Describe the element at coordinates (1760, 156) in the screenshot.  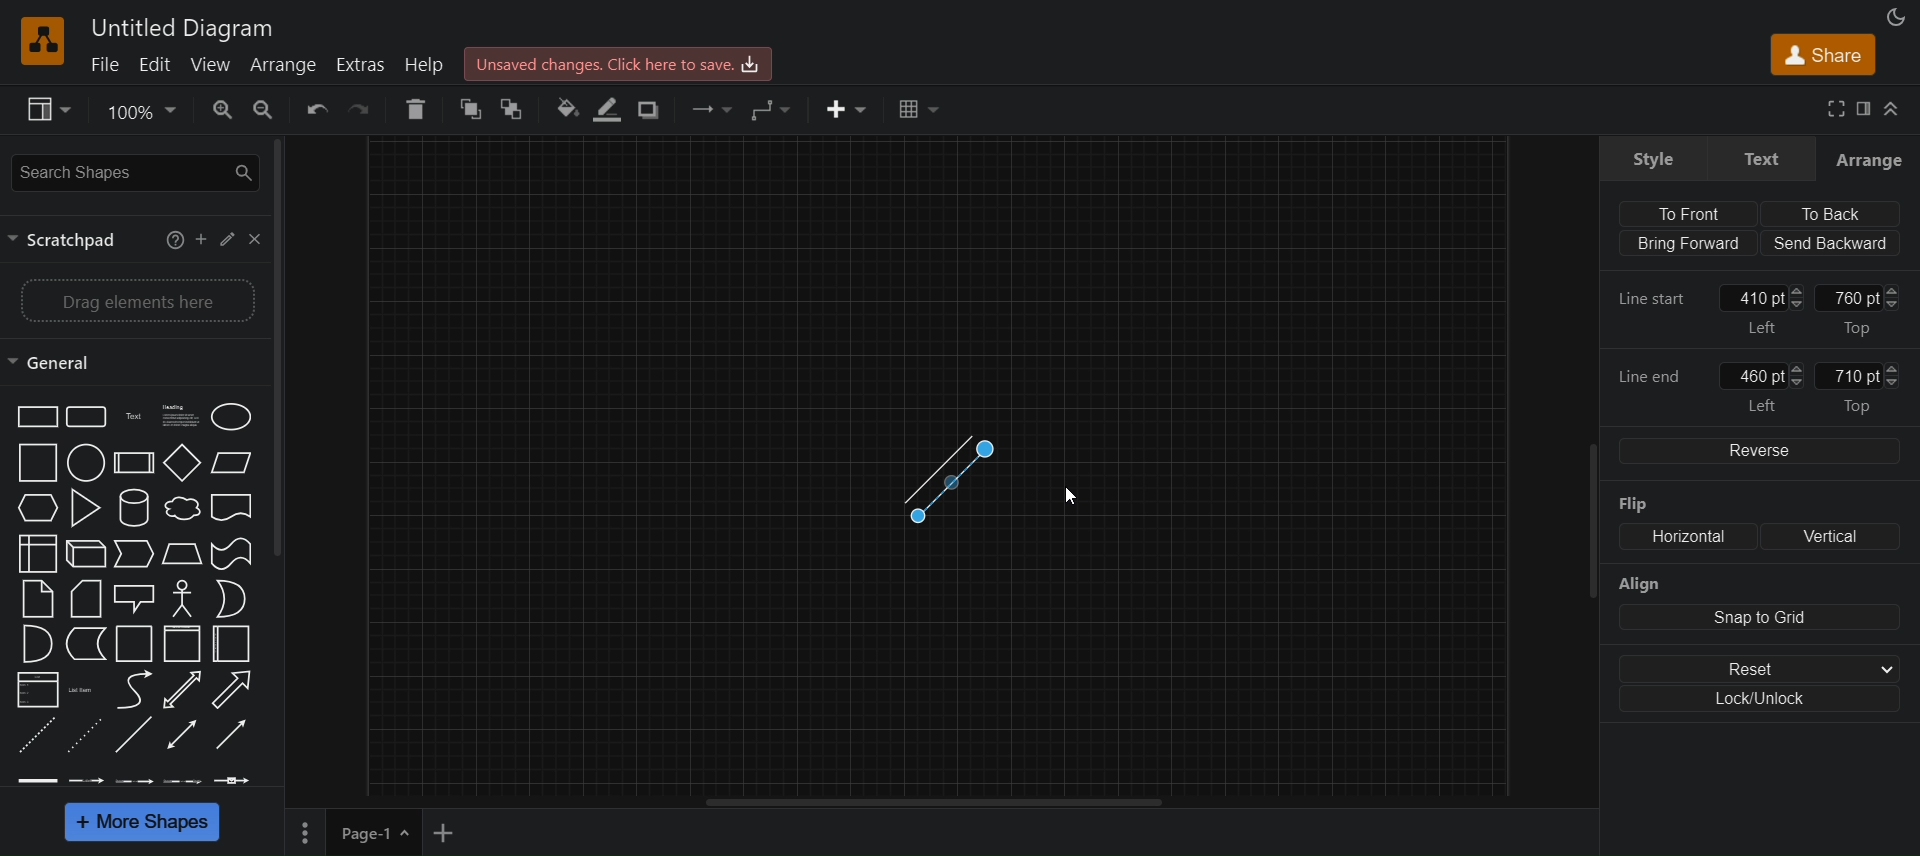
I see `text` at that location.